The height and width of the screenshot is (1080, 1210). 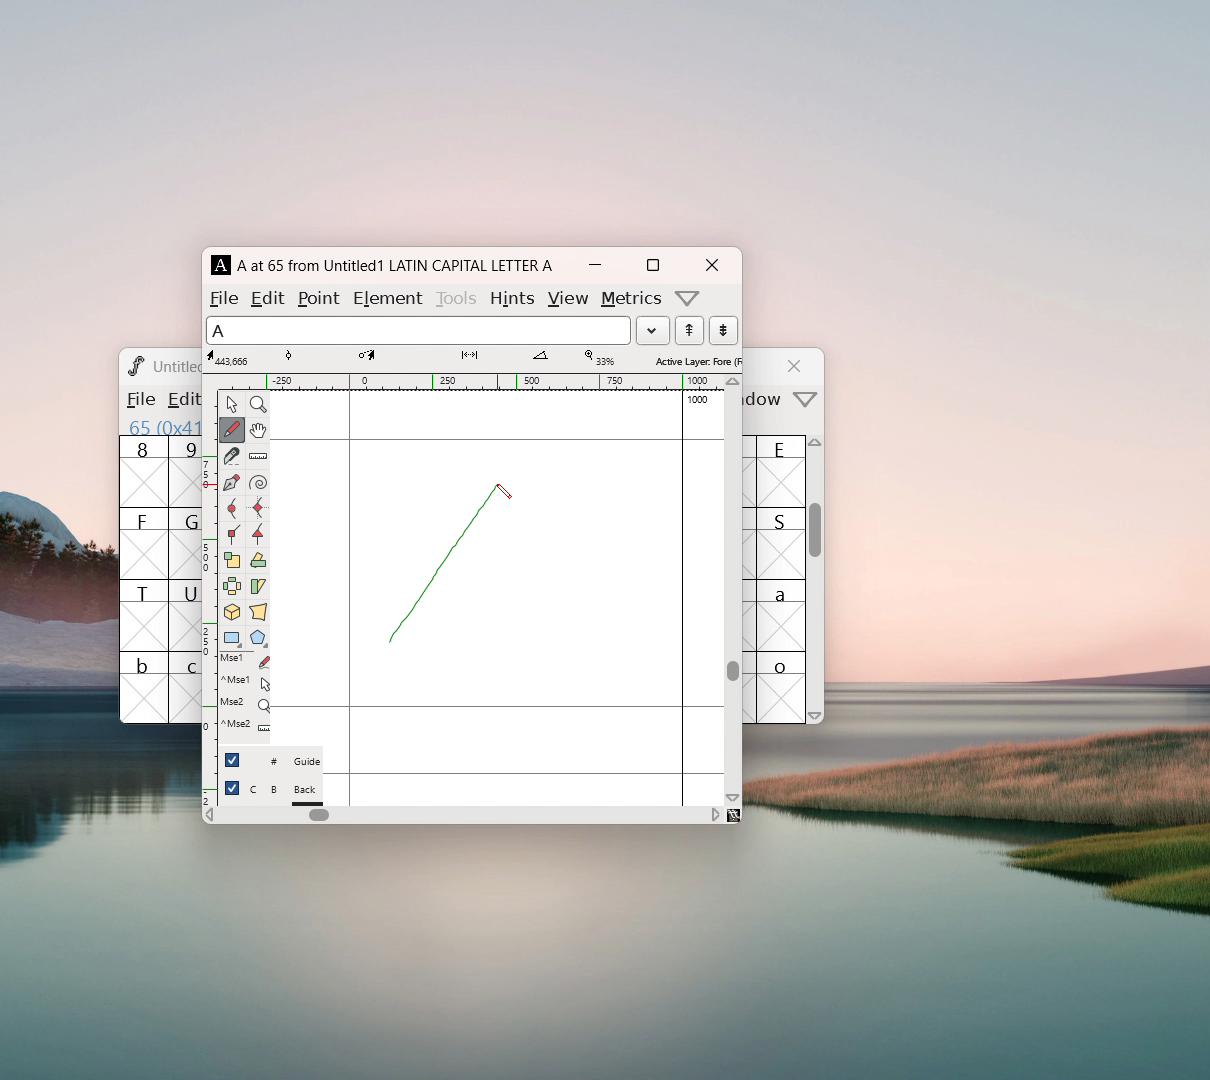 What do you see at coordinates (258, 431) in the screenshot?
I see `scroll by hand ` at bounding box center [258, 431].